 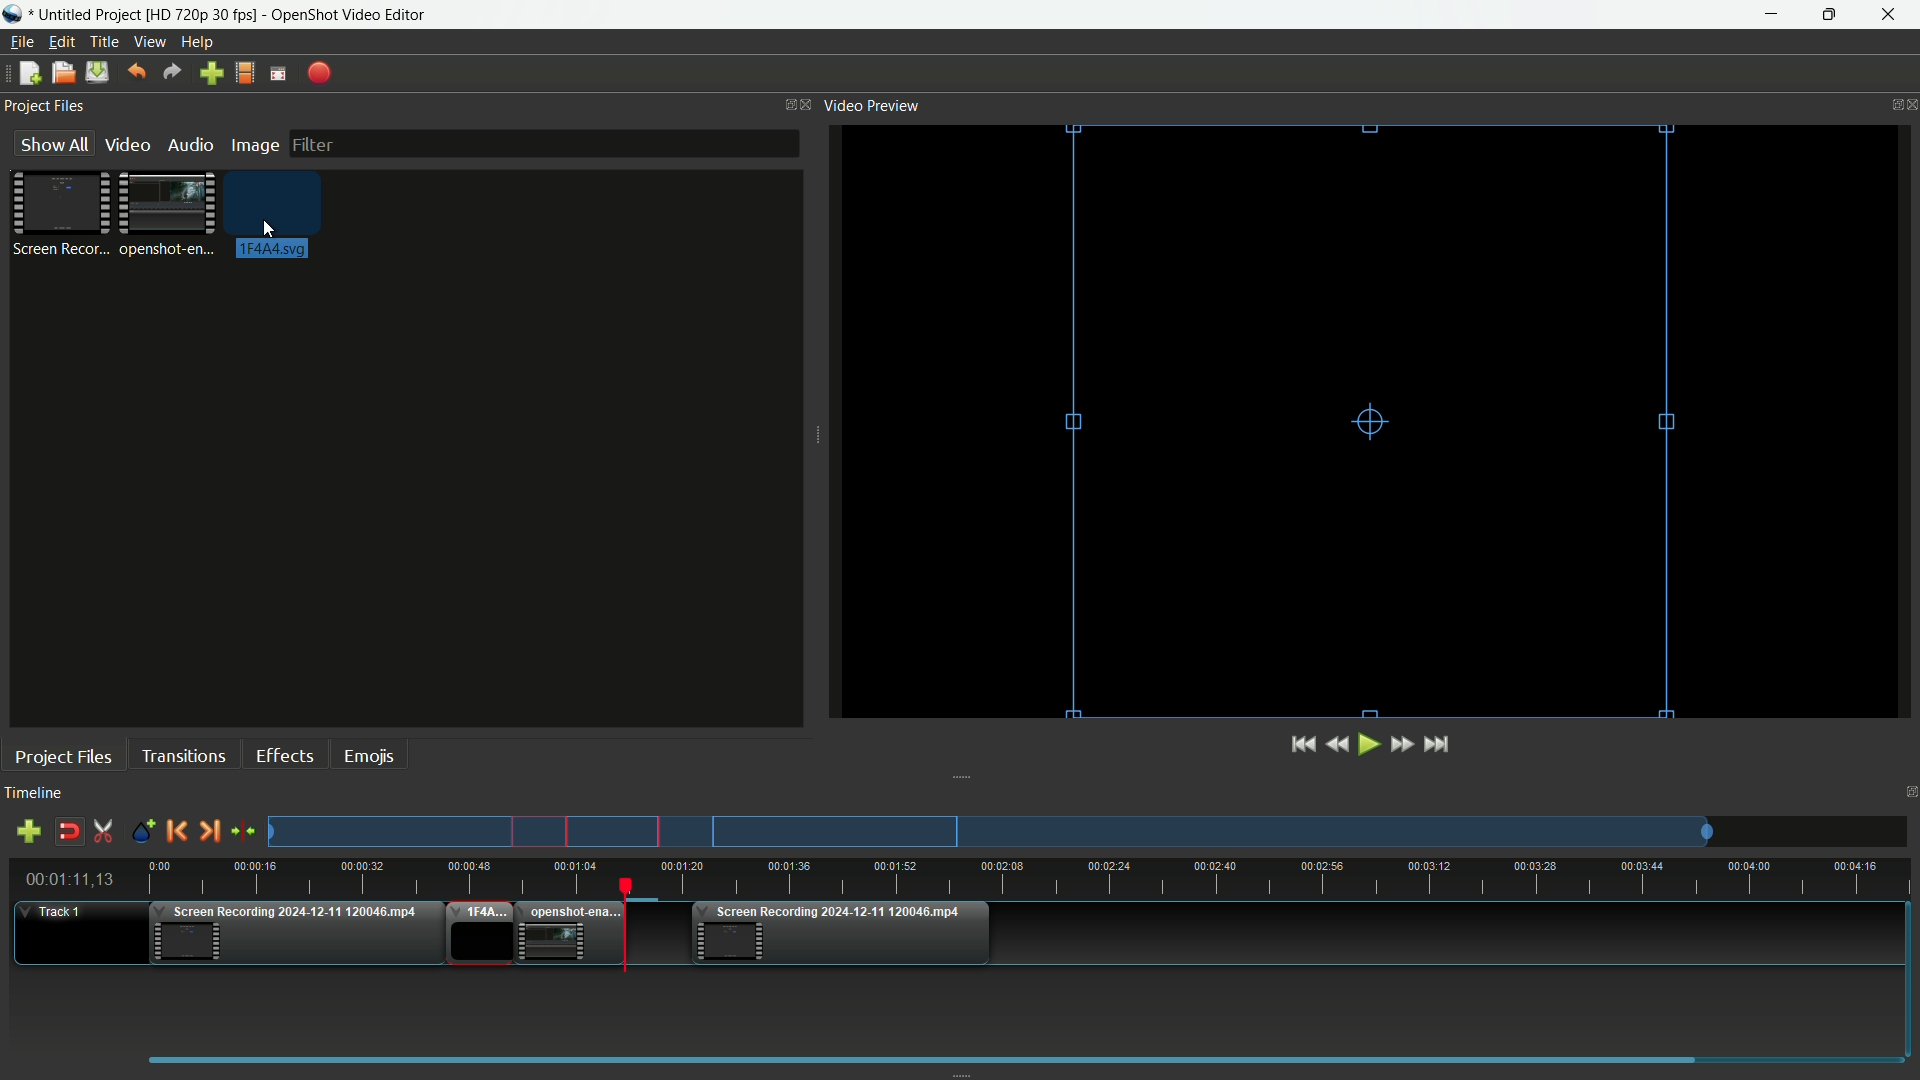 What do you see at coordinates (164, 212) in the screenshot?
I see `Project file 2` at bounding box center [164, 212].